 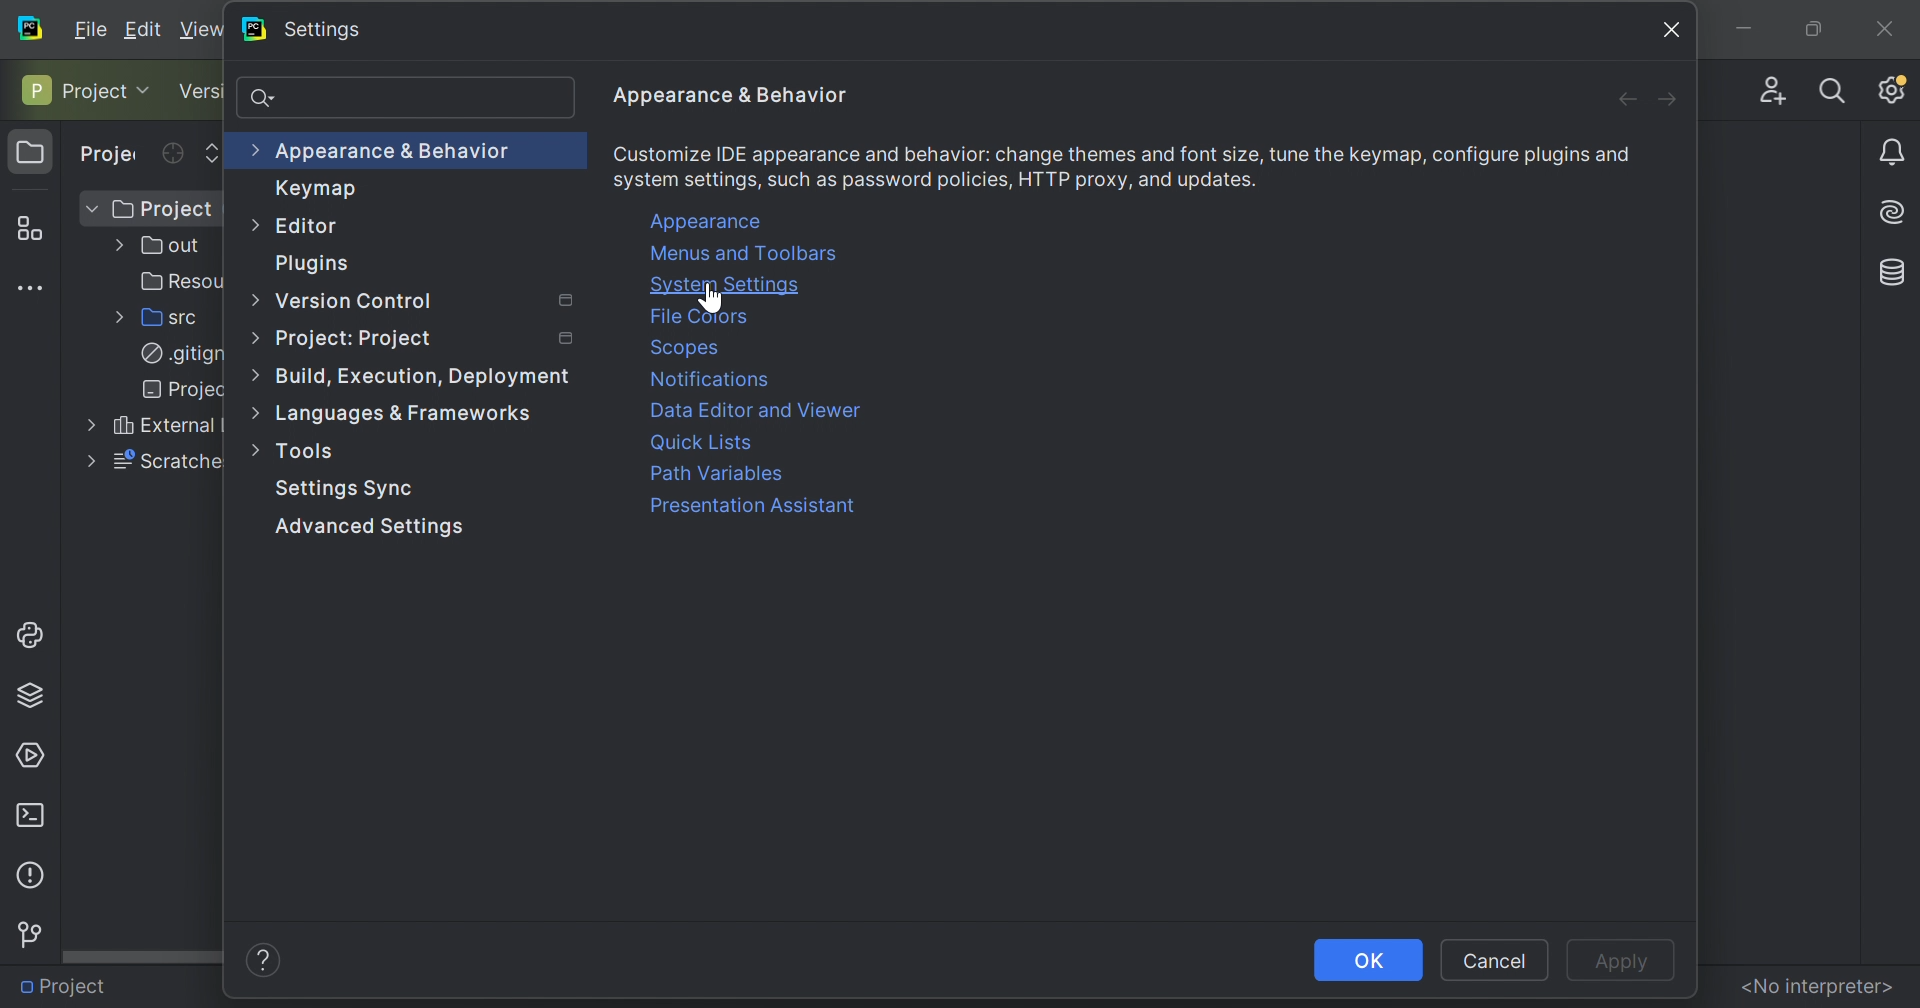 What do you see at coordinates (147, 29) in the screenshot?
I see `Edit` at bounding box center [147, 29].